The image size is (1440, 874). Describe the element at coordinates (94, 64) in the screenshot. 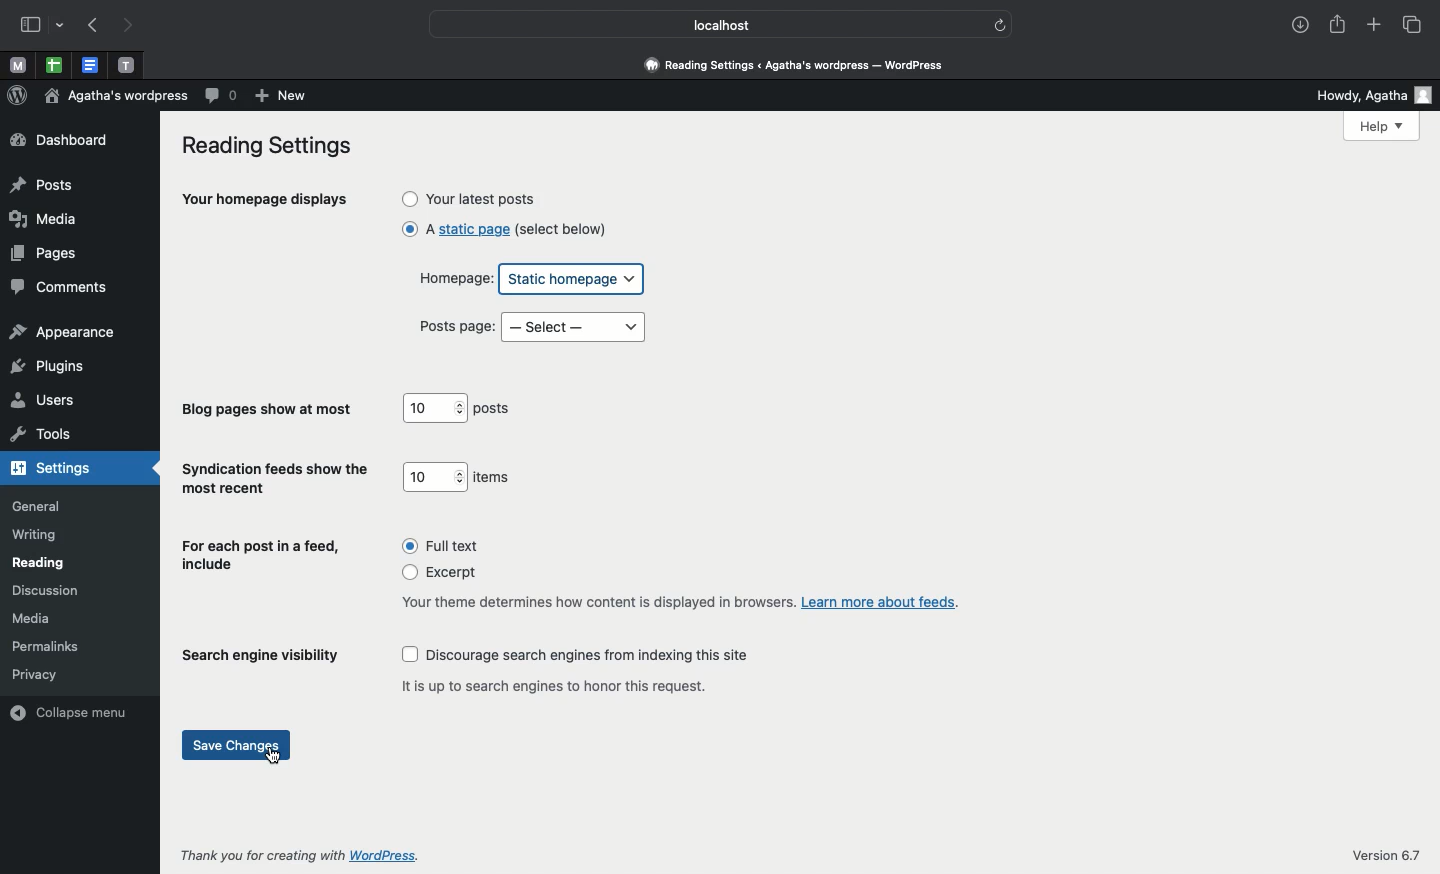

I see `Pinned tabs` at that location.